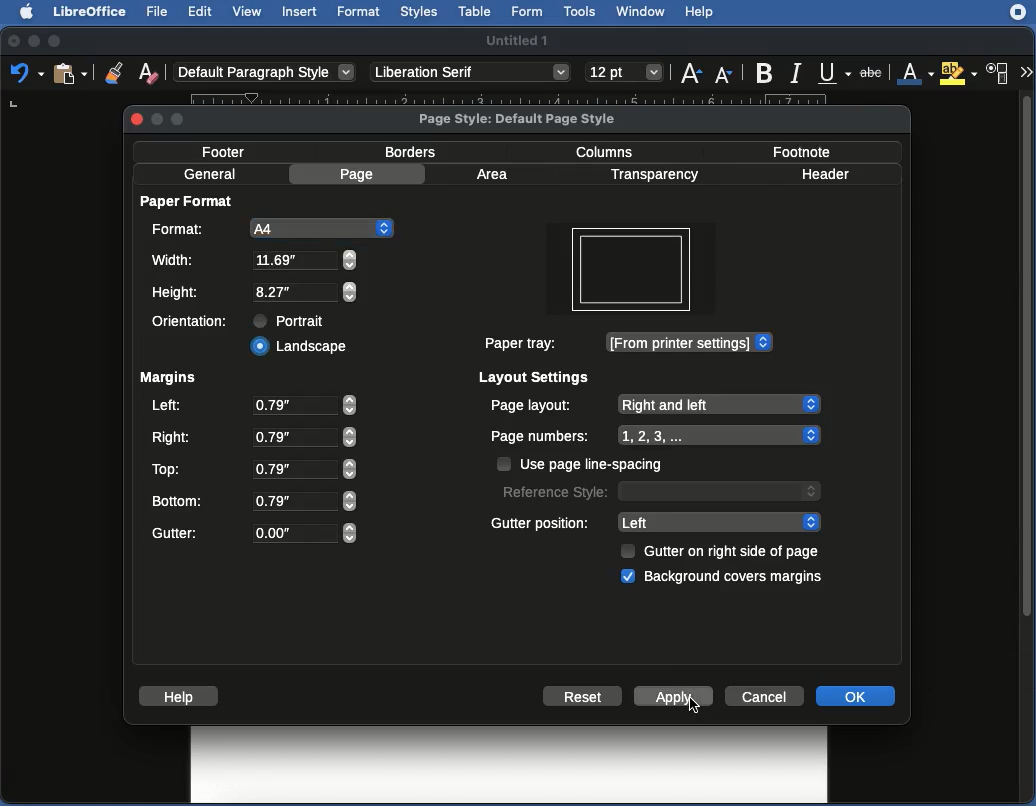 This screenshot has height=806, width=1036. Describe the element at coordinates (610, 152) in the screenshot. I see `Columns` at that location.